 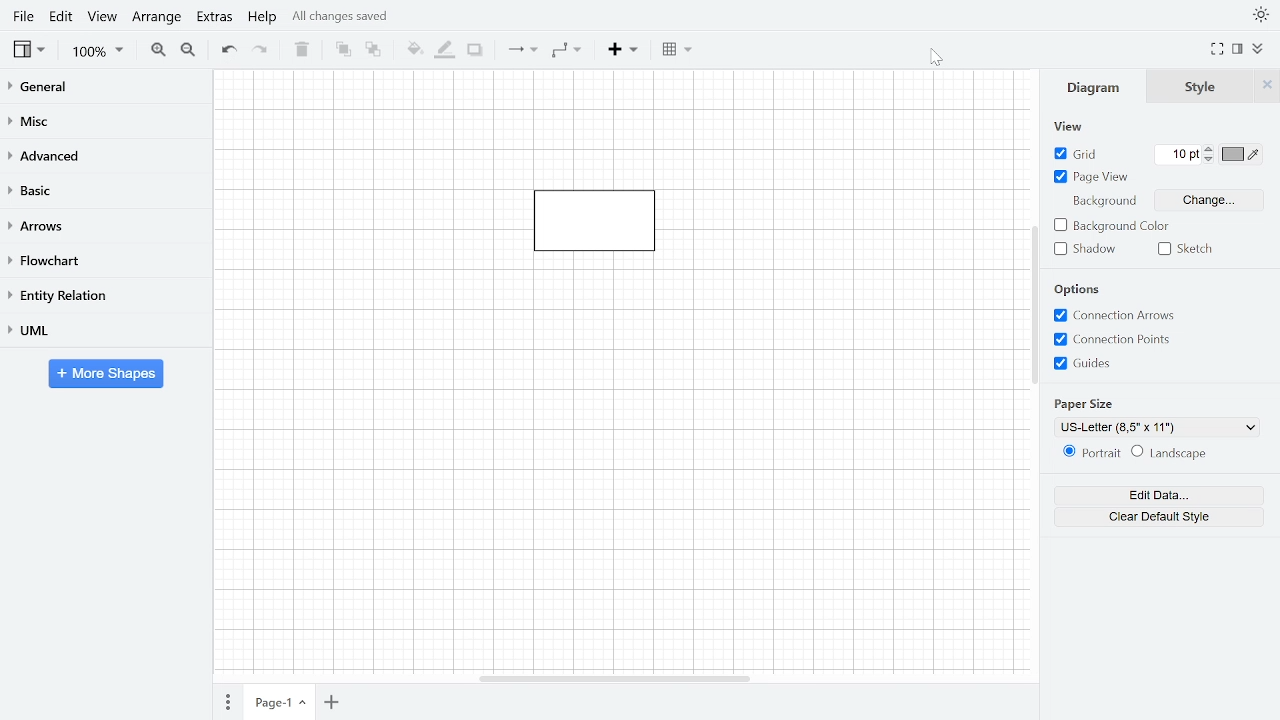 What do you see at coordinates (615, 681) in the screenshot?
I see `Horizontal scrollbar` at bounding box center [615, 681].